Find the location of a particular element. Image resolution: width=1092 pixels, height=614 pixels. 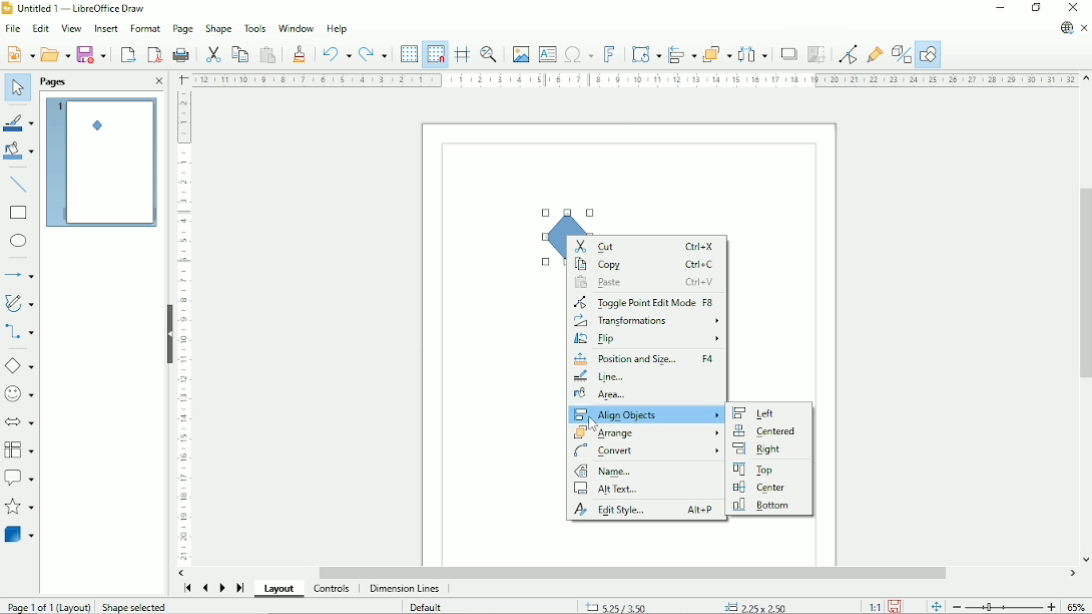

Undo is located at coordinates (335, 53).